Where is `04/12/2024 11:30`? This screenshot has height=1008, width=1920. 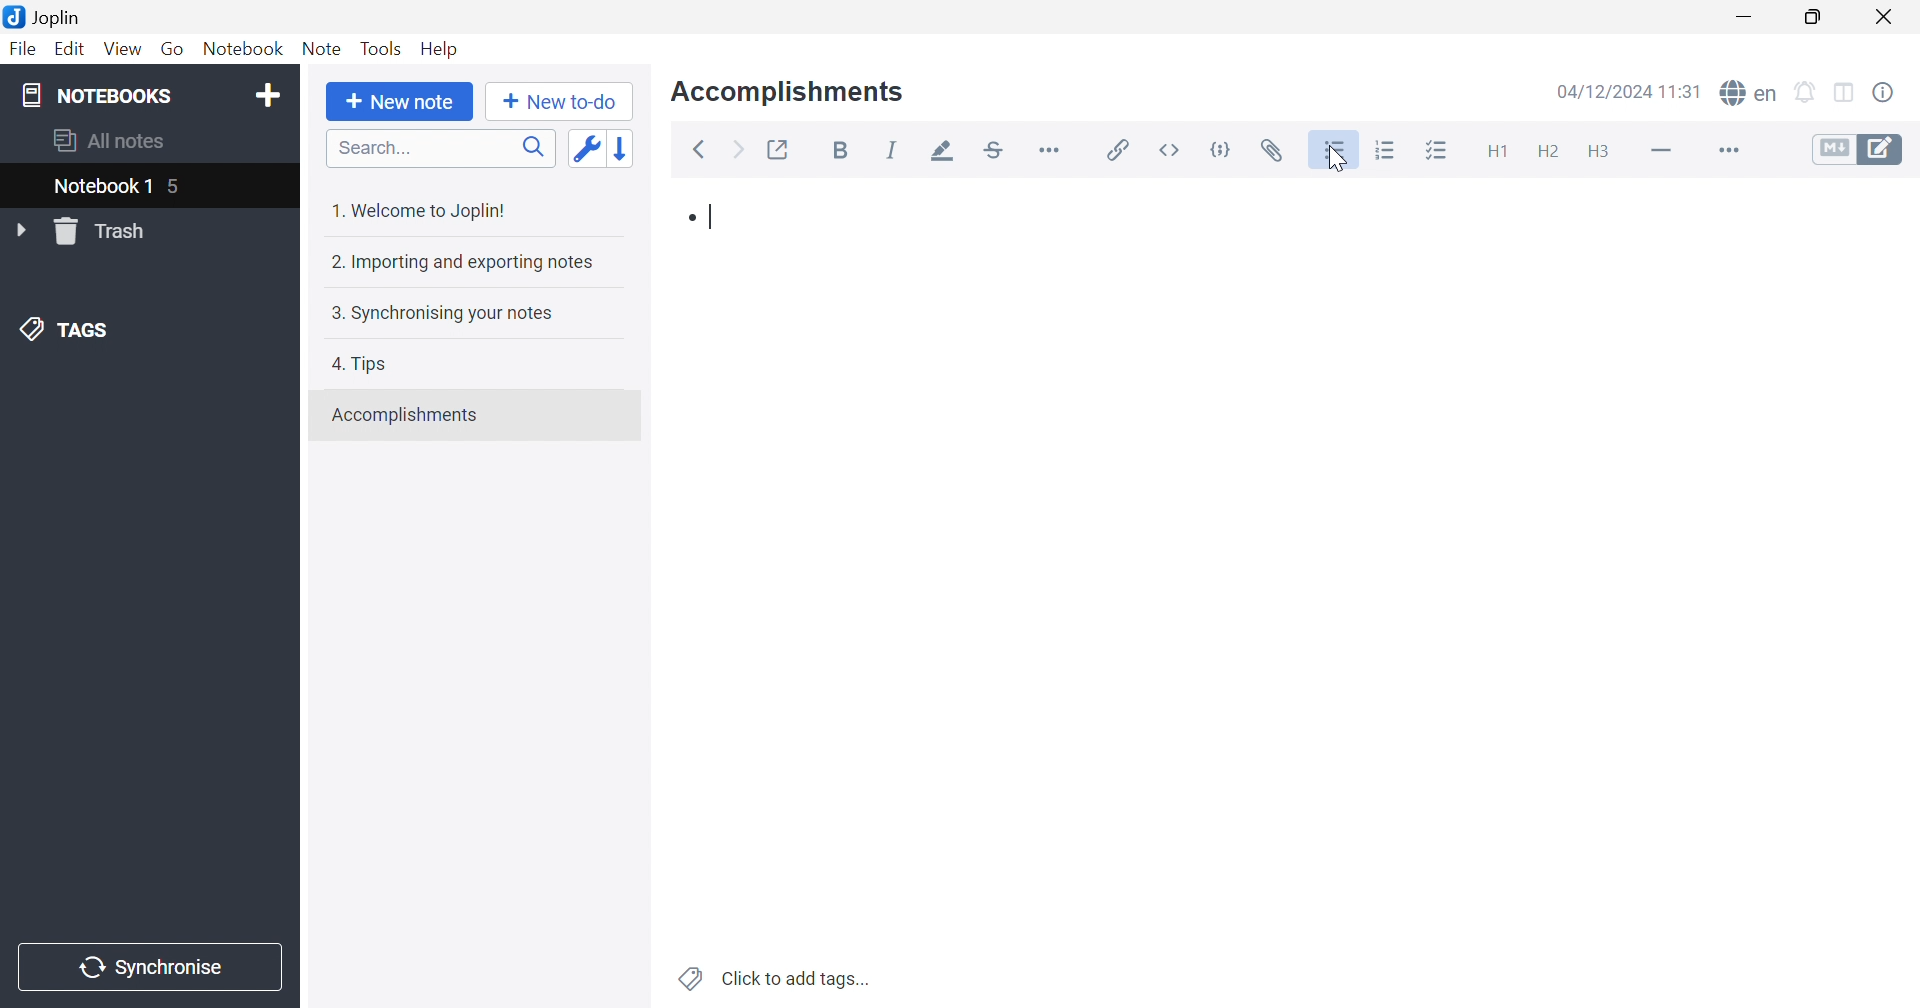
04/12/2024 11:30 is located at coordinates (1629, 90).